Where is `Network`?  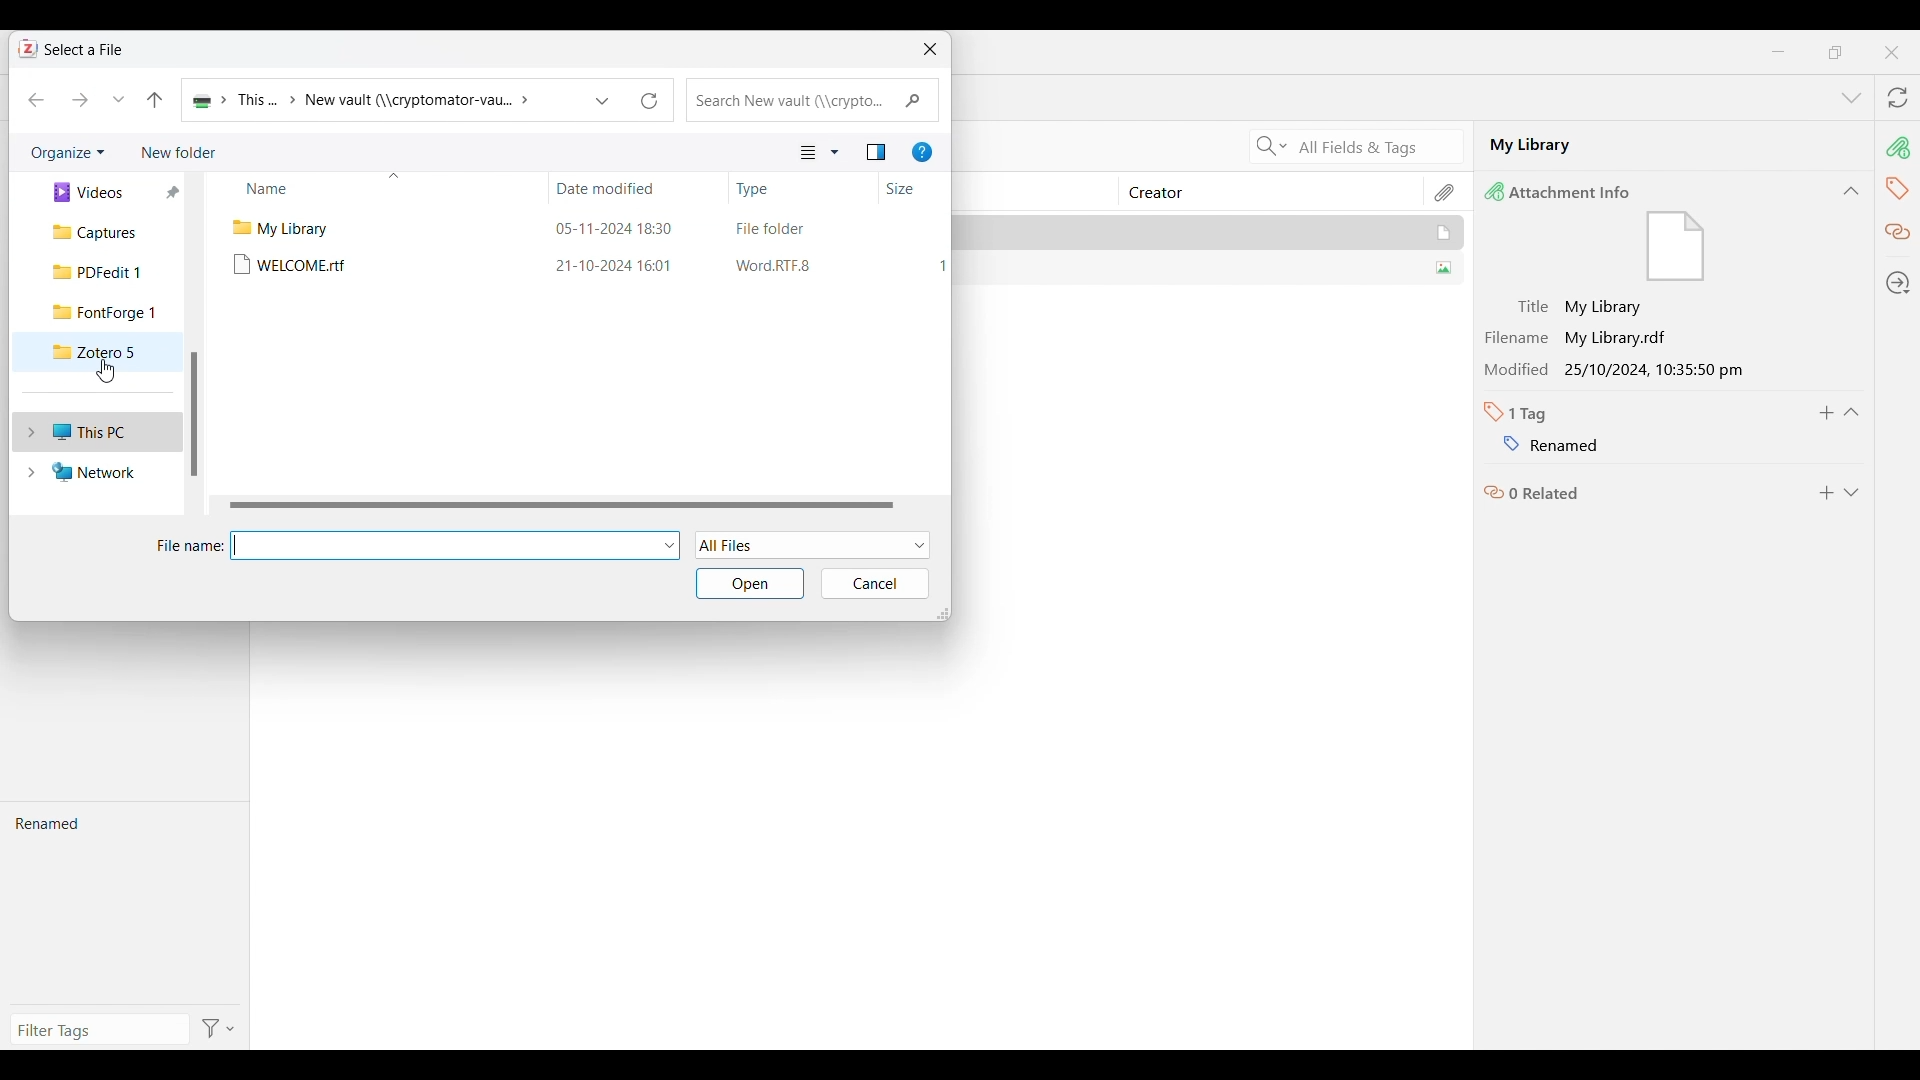
Network is located at coordinates (95, 473).